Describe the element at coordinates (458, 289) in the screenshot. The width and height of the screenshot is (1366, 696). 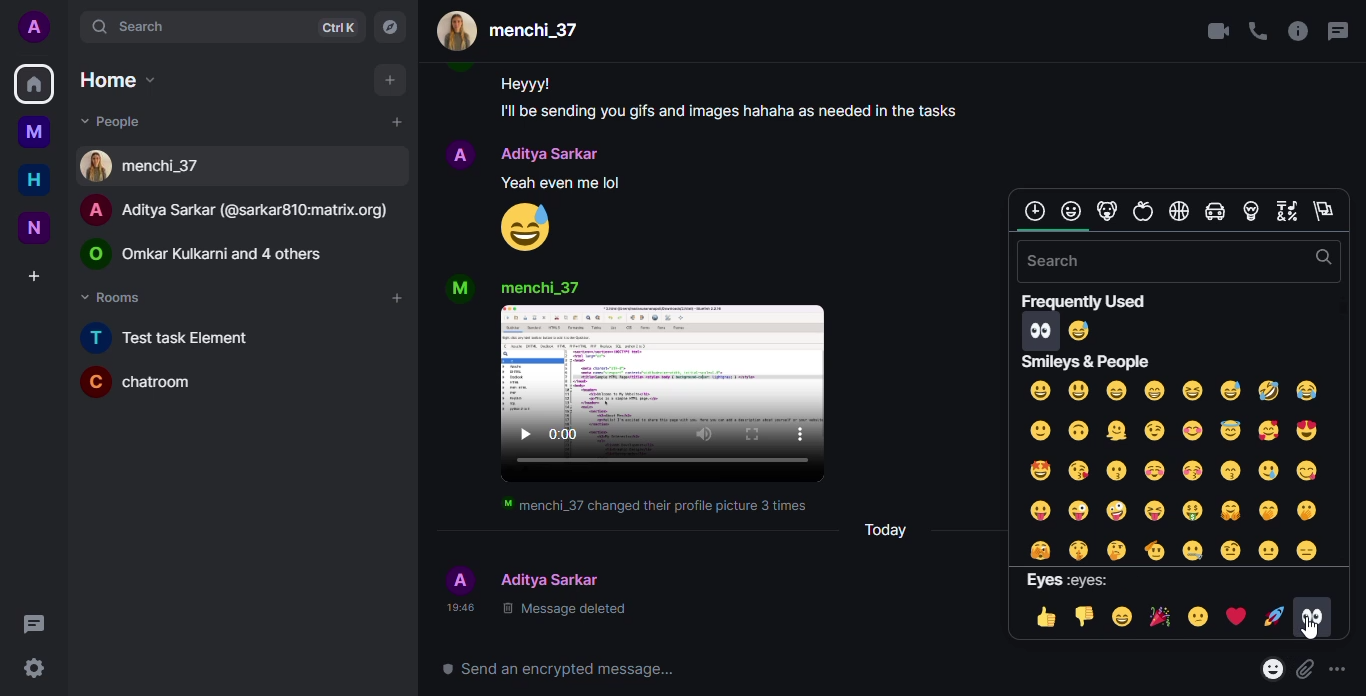
I see `profile` at that location.